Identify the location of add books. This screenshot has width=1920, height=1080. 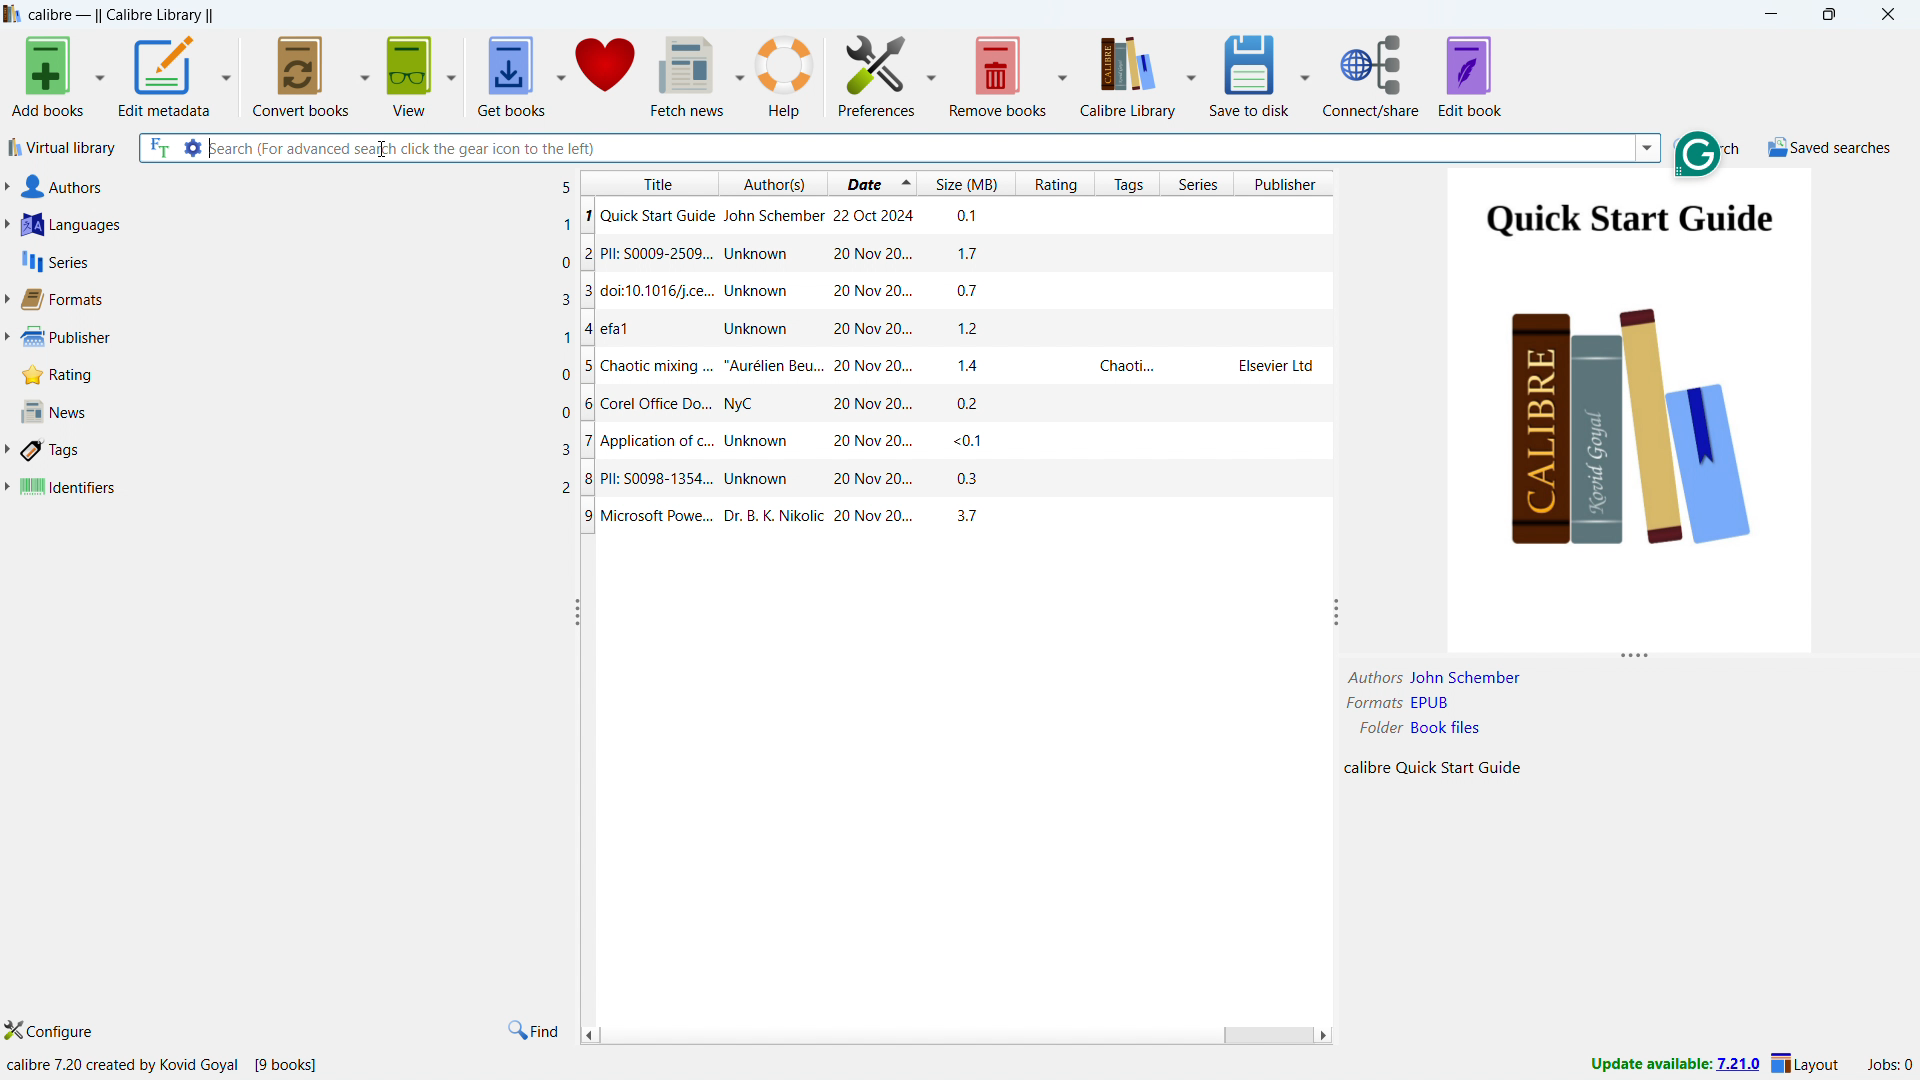
(46, 75).